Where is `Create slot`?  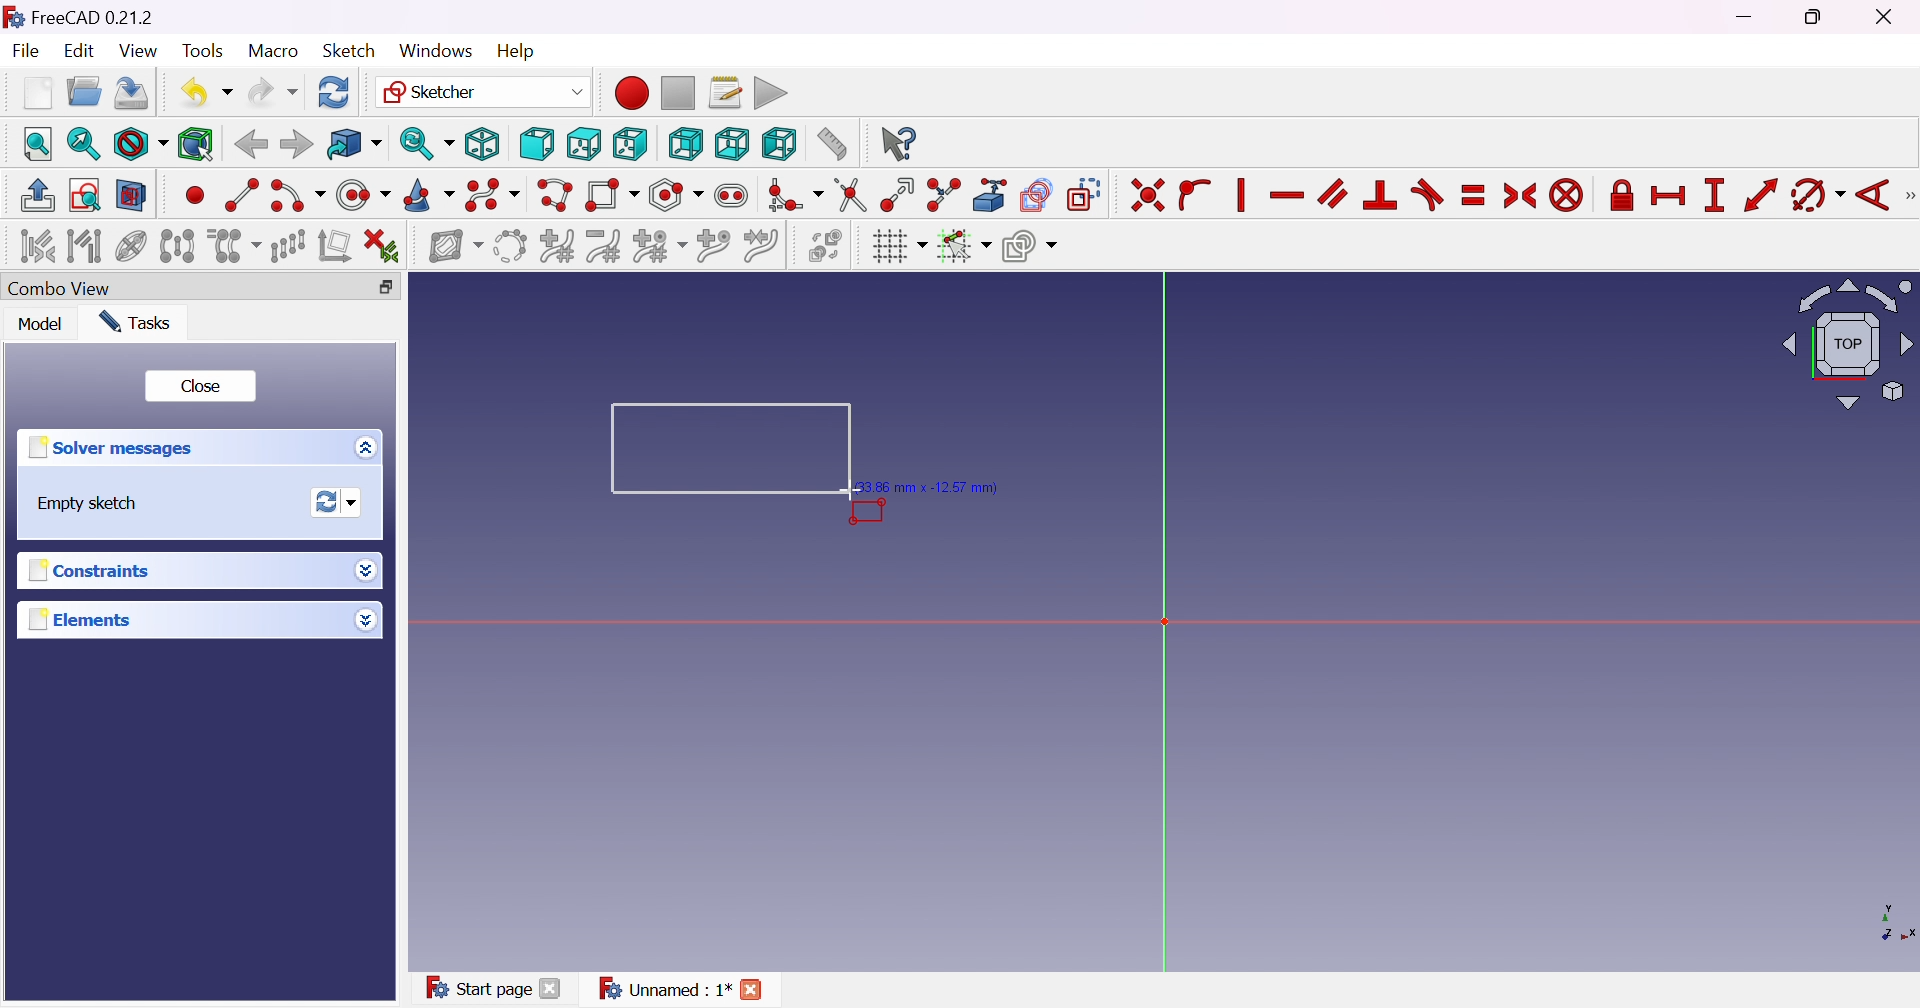
Create slot is located at coordinates (734, 196).